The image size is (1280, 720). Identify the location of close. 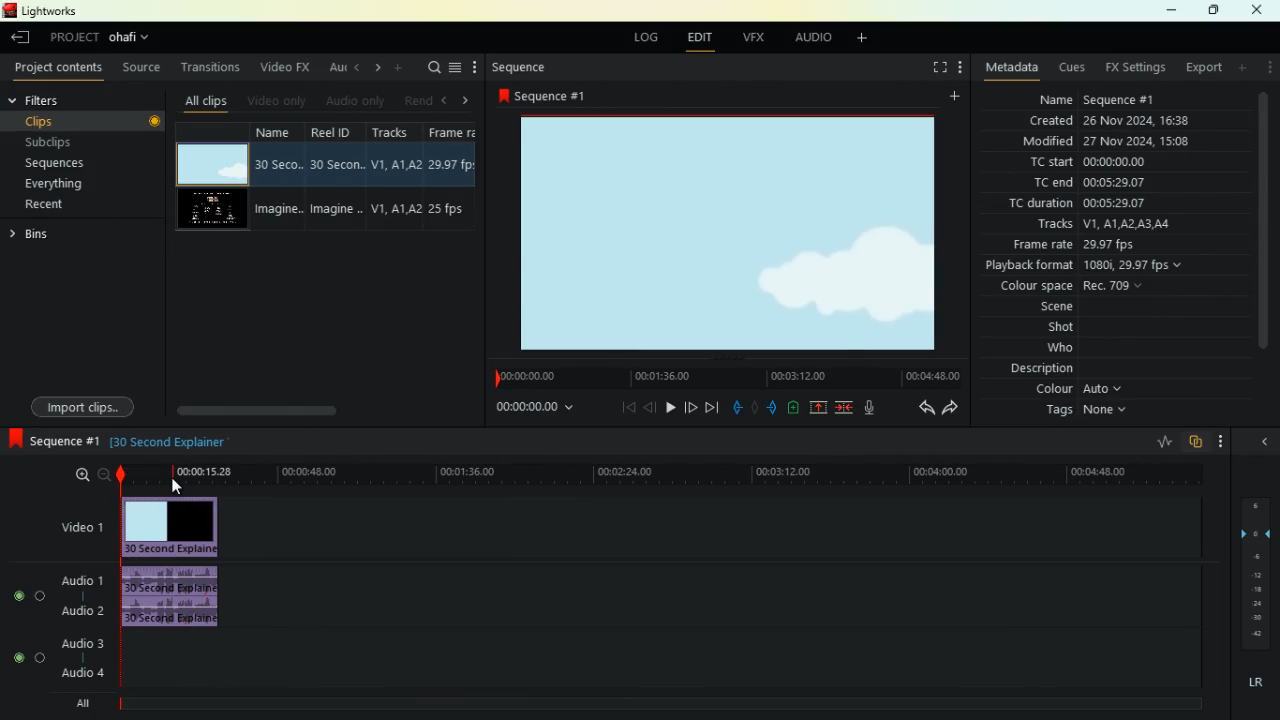
(1263, 441).